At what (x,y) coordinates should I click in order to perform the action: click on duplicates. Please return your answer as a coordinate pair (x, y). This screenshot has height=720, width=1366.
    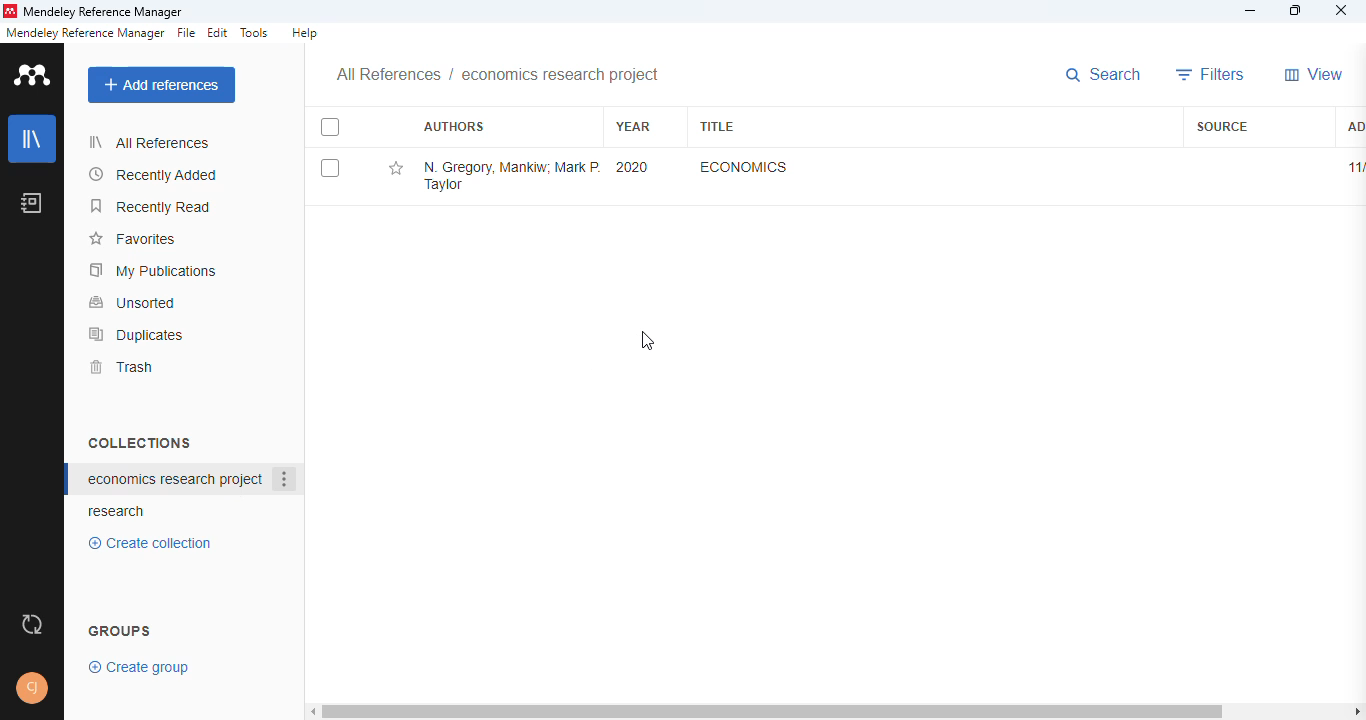
    Looking at the image, I should click on (137, 334).